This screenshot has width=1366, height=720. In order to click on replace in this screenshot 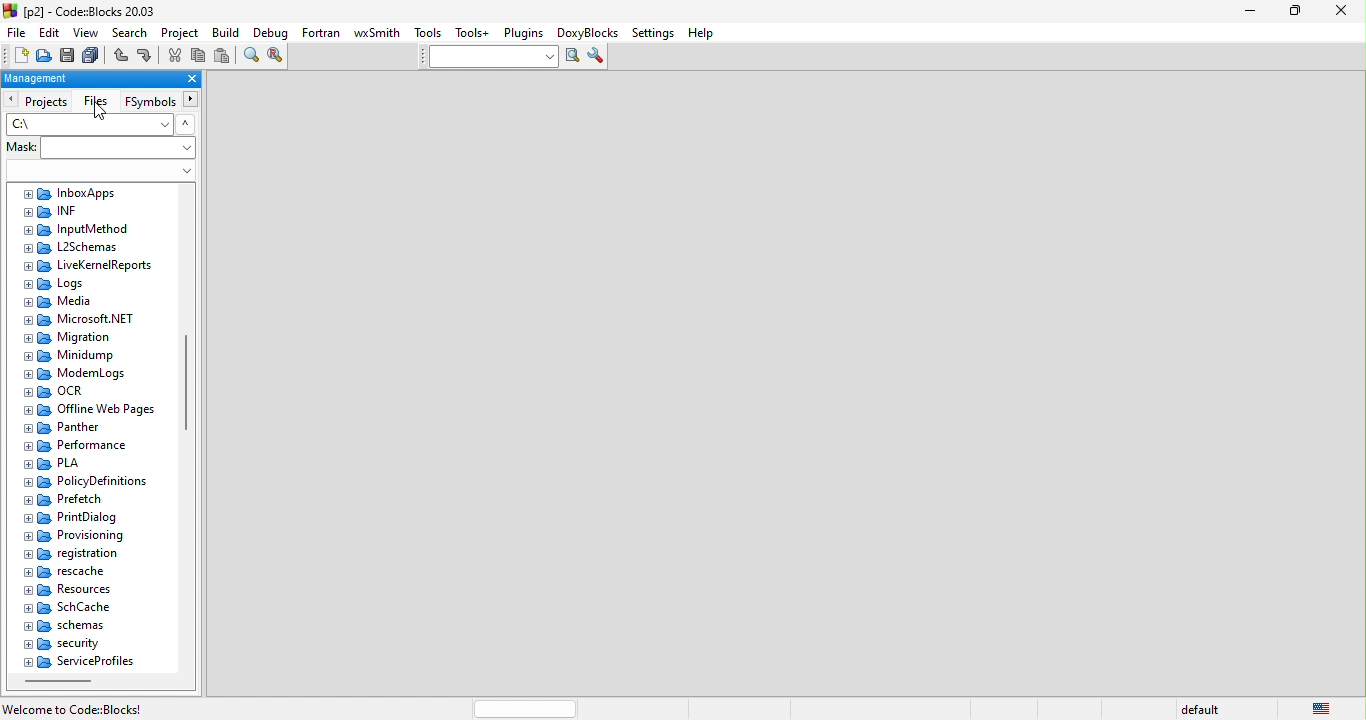, I will do `click(275, 57)`.